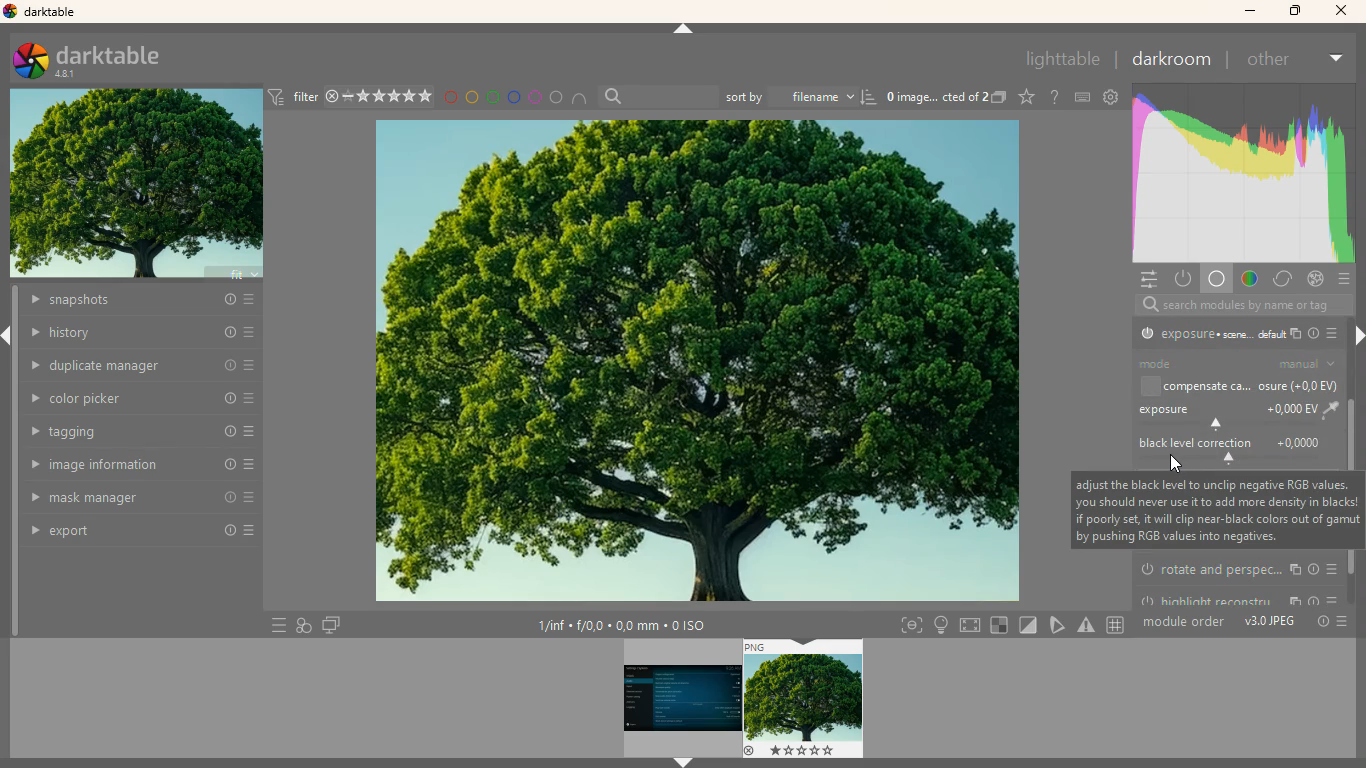  Describe the element at coordinates (1341, 281) in the screenshot. I see `more` at that location.